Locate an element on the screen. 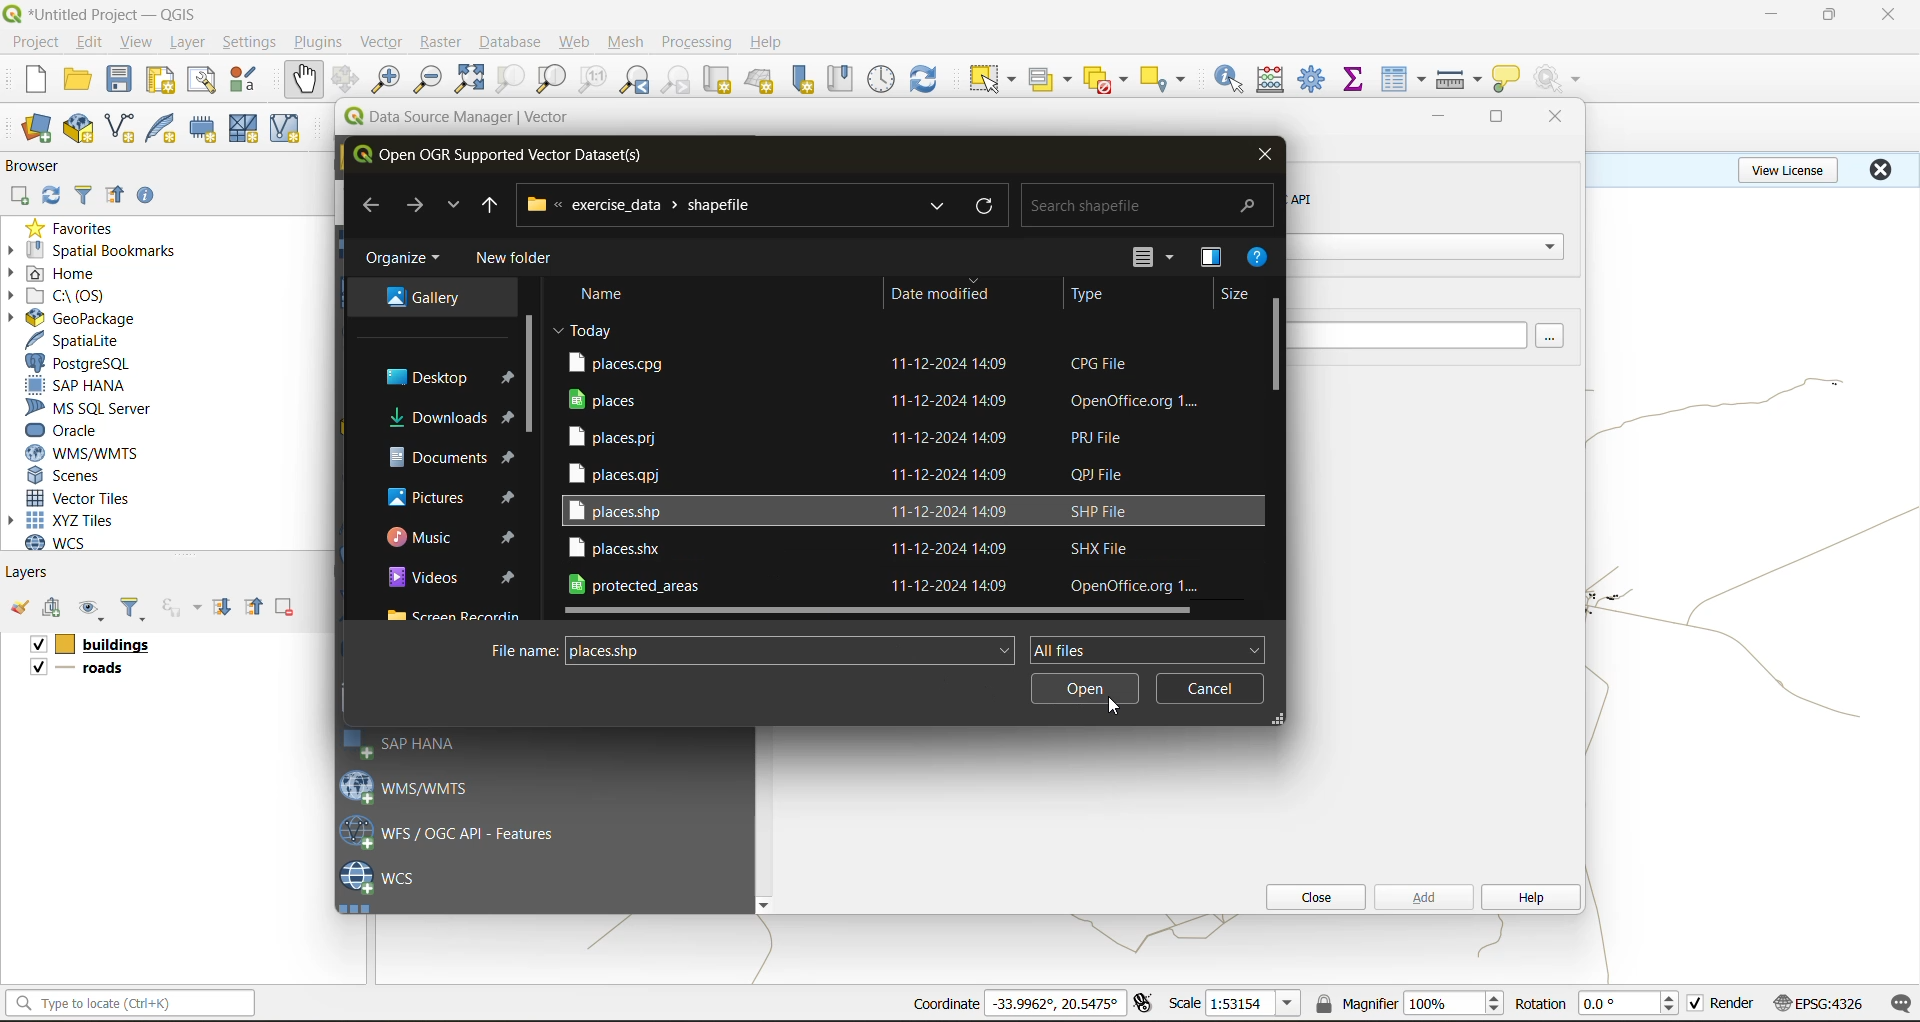 The width and height of the screenshot is (1920, 1022). organize is located at coordinates (405, 262).